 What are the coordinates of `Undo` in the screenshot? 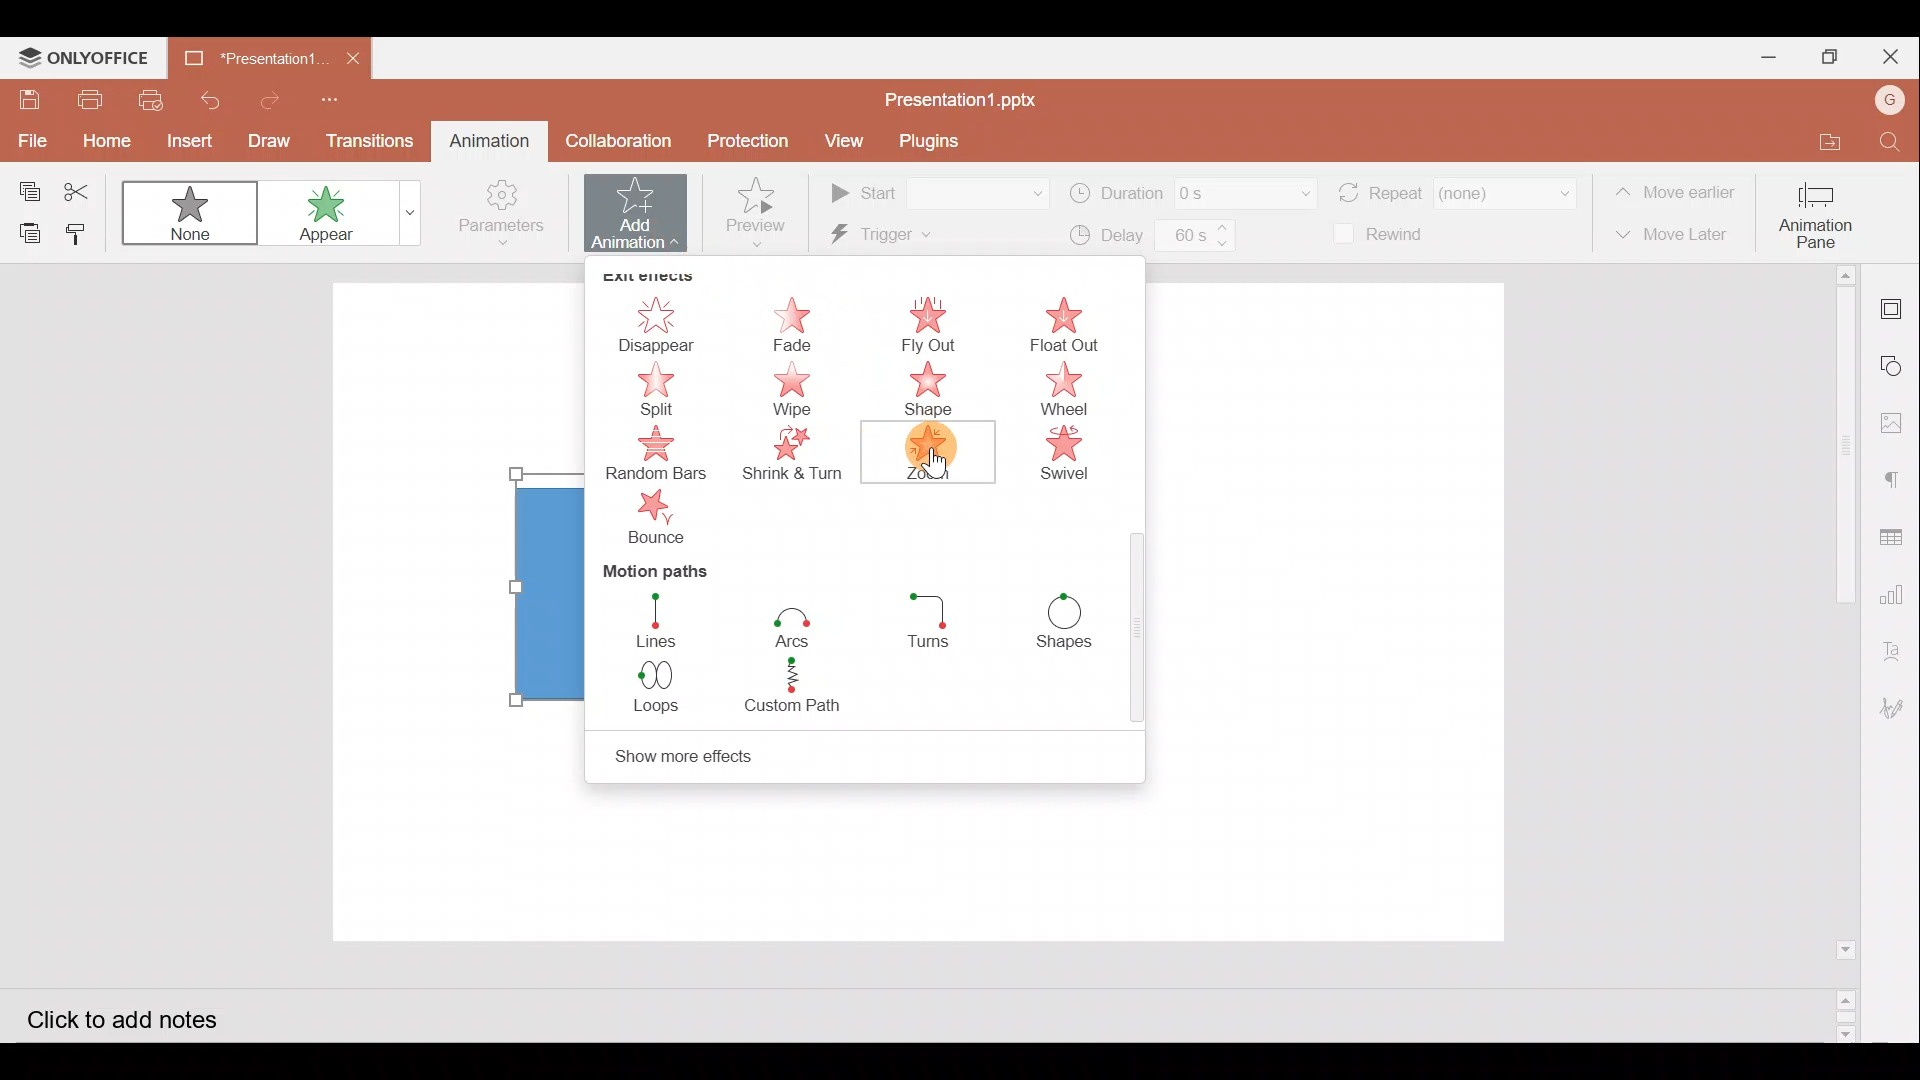 It's located at (208, 97).